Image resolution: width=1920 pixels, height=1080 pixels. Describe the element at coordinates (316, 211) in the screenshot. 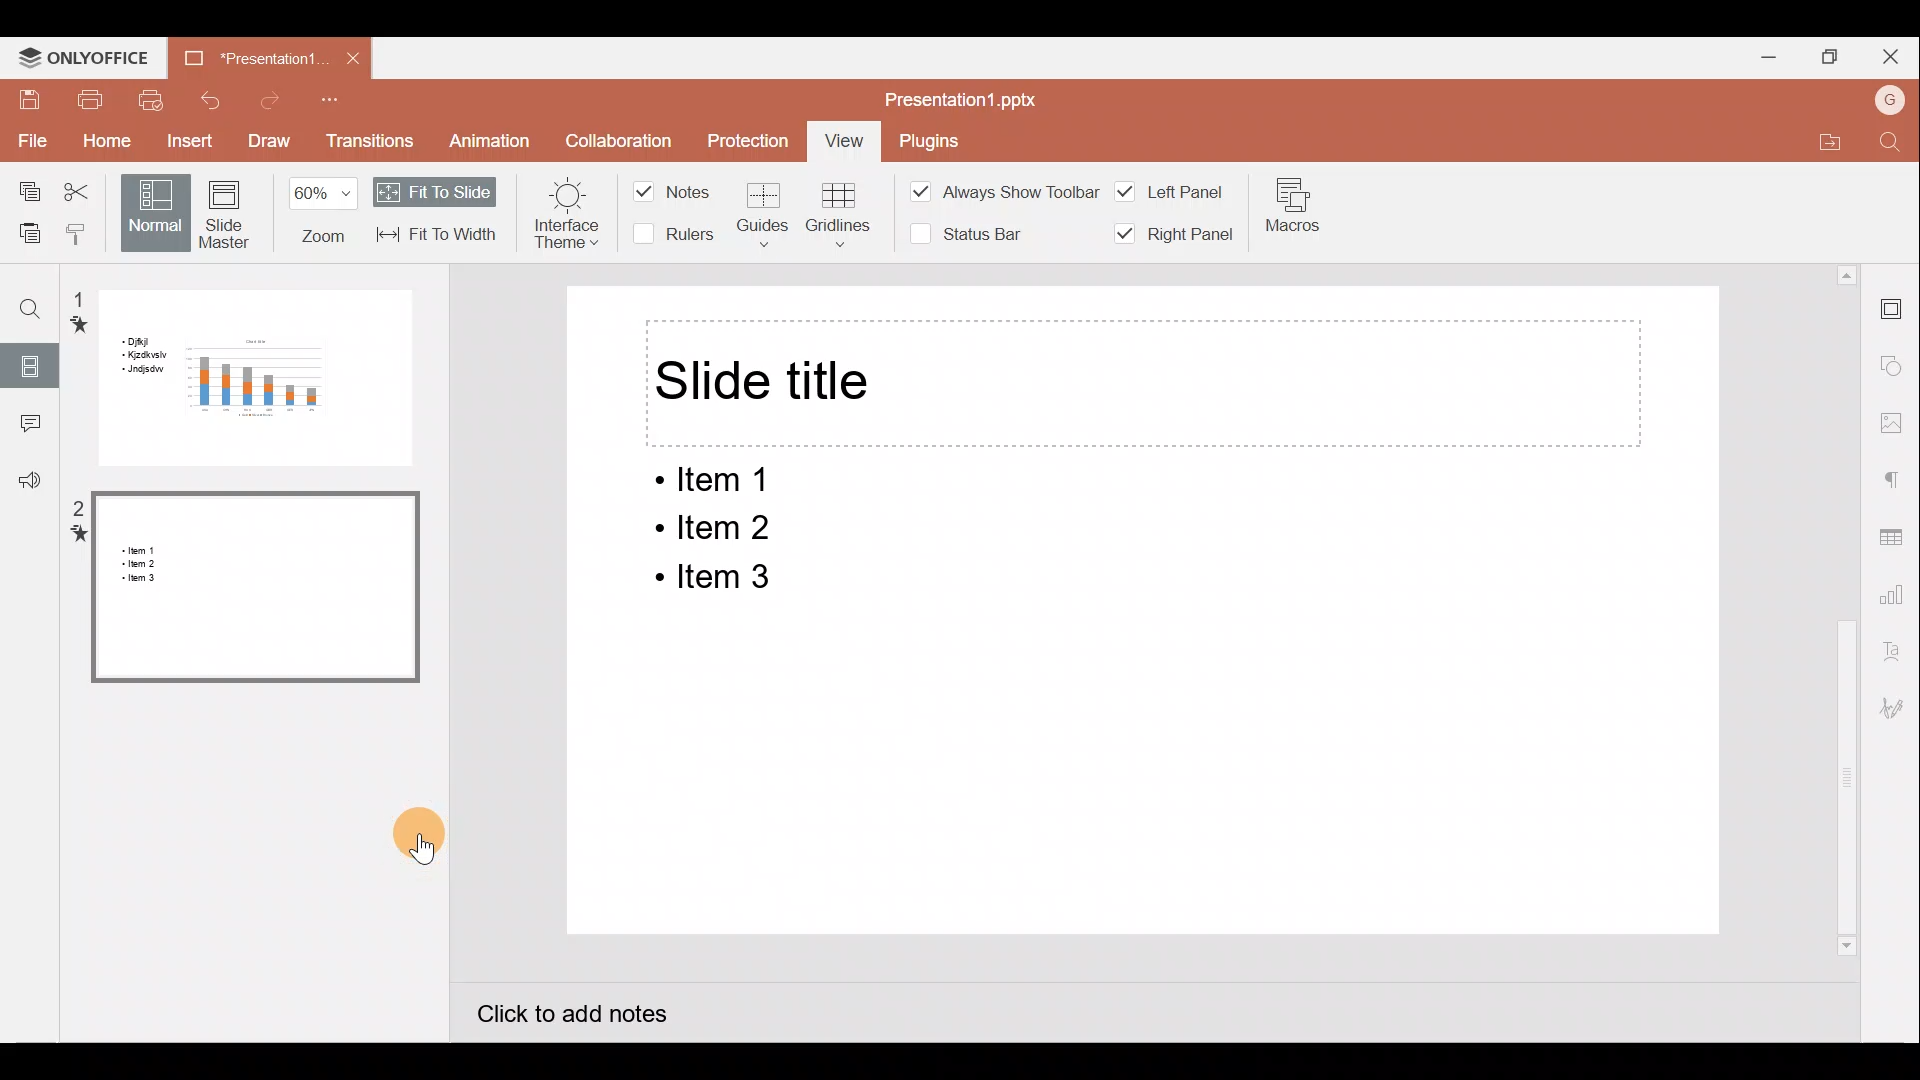

I see `Zoom` at that location.